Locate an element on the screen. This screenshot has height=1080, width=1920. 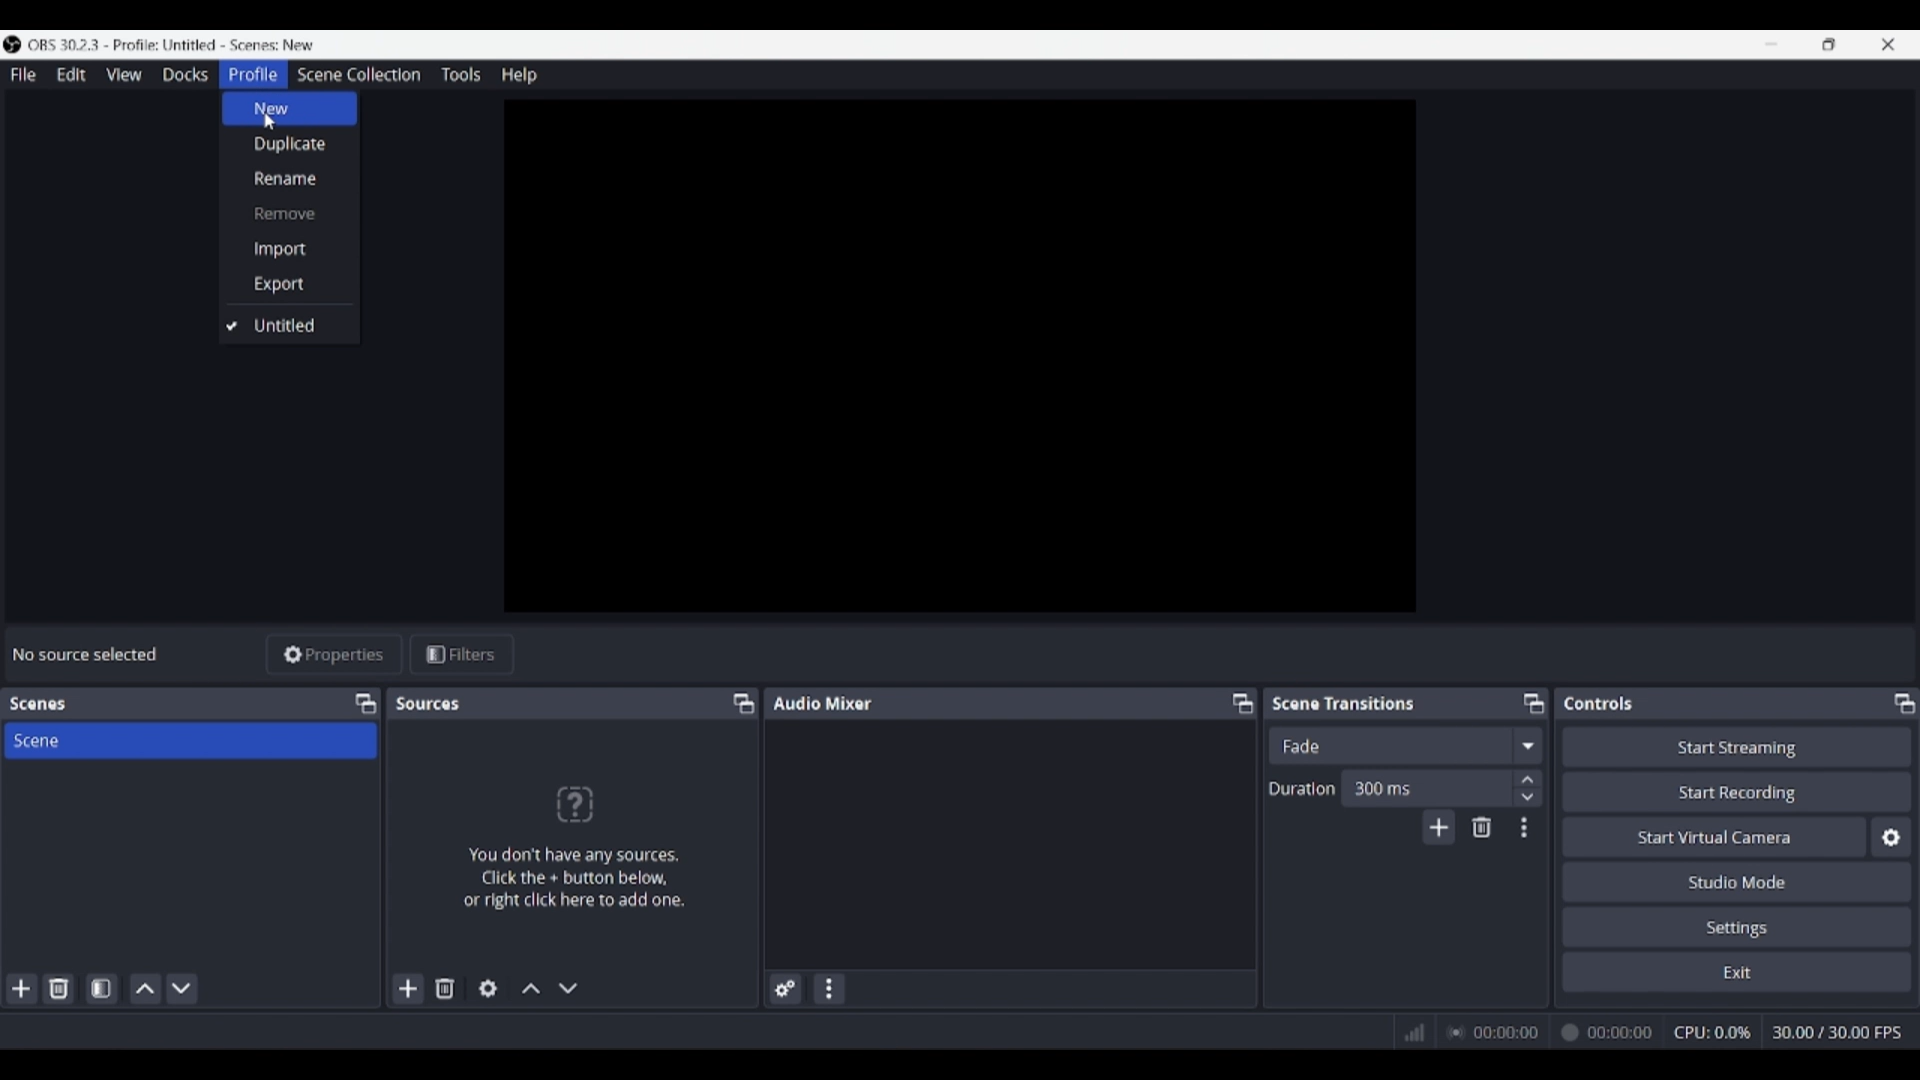
Move scene down is located at coordinates (181, 989).